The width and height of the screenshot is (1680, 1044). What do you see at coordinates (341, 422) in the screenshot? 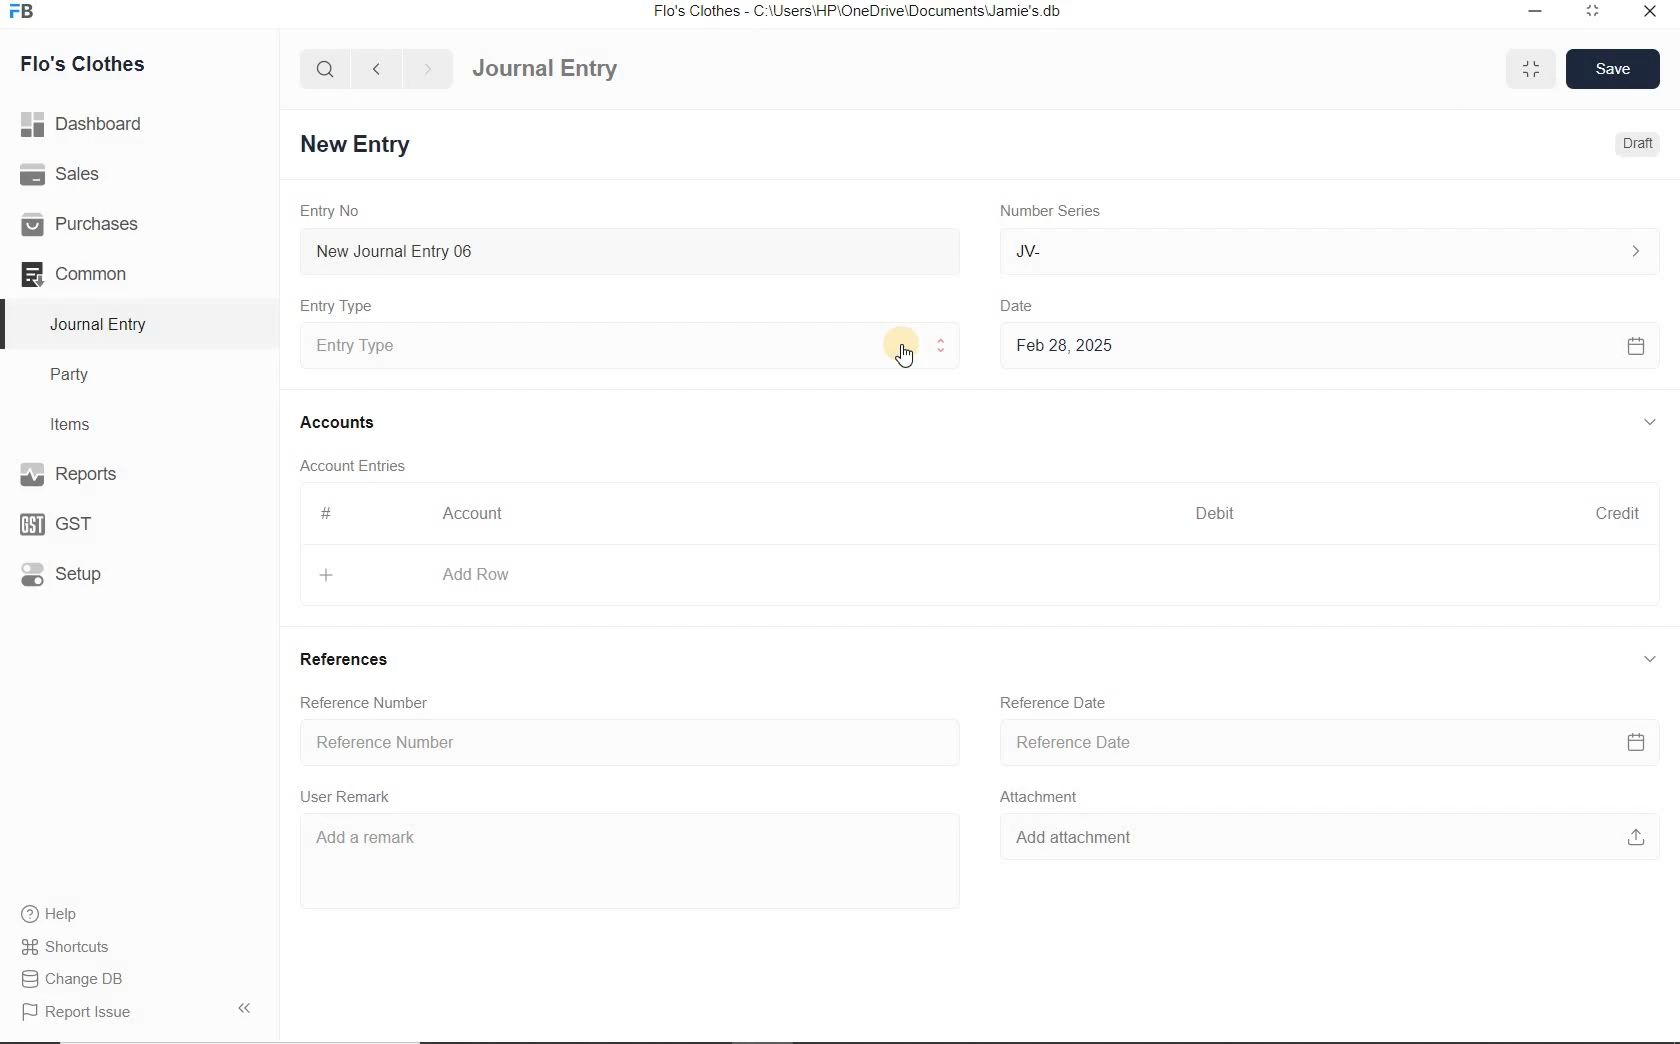
I see `Accounts` at bounding box center [341, 422].